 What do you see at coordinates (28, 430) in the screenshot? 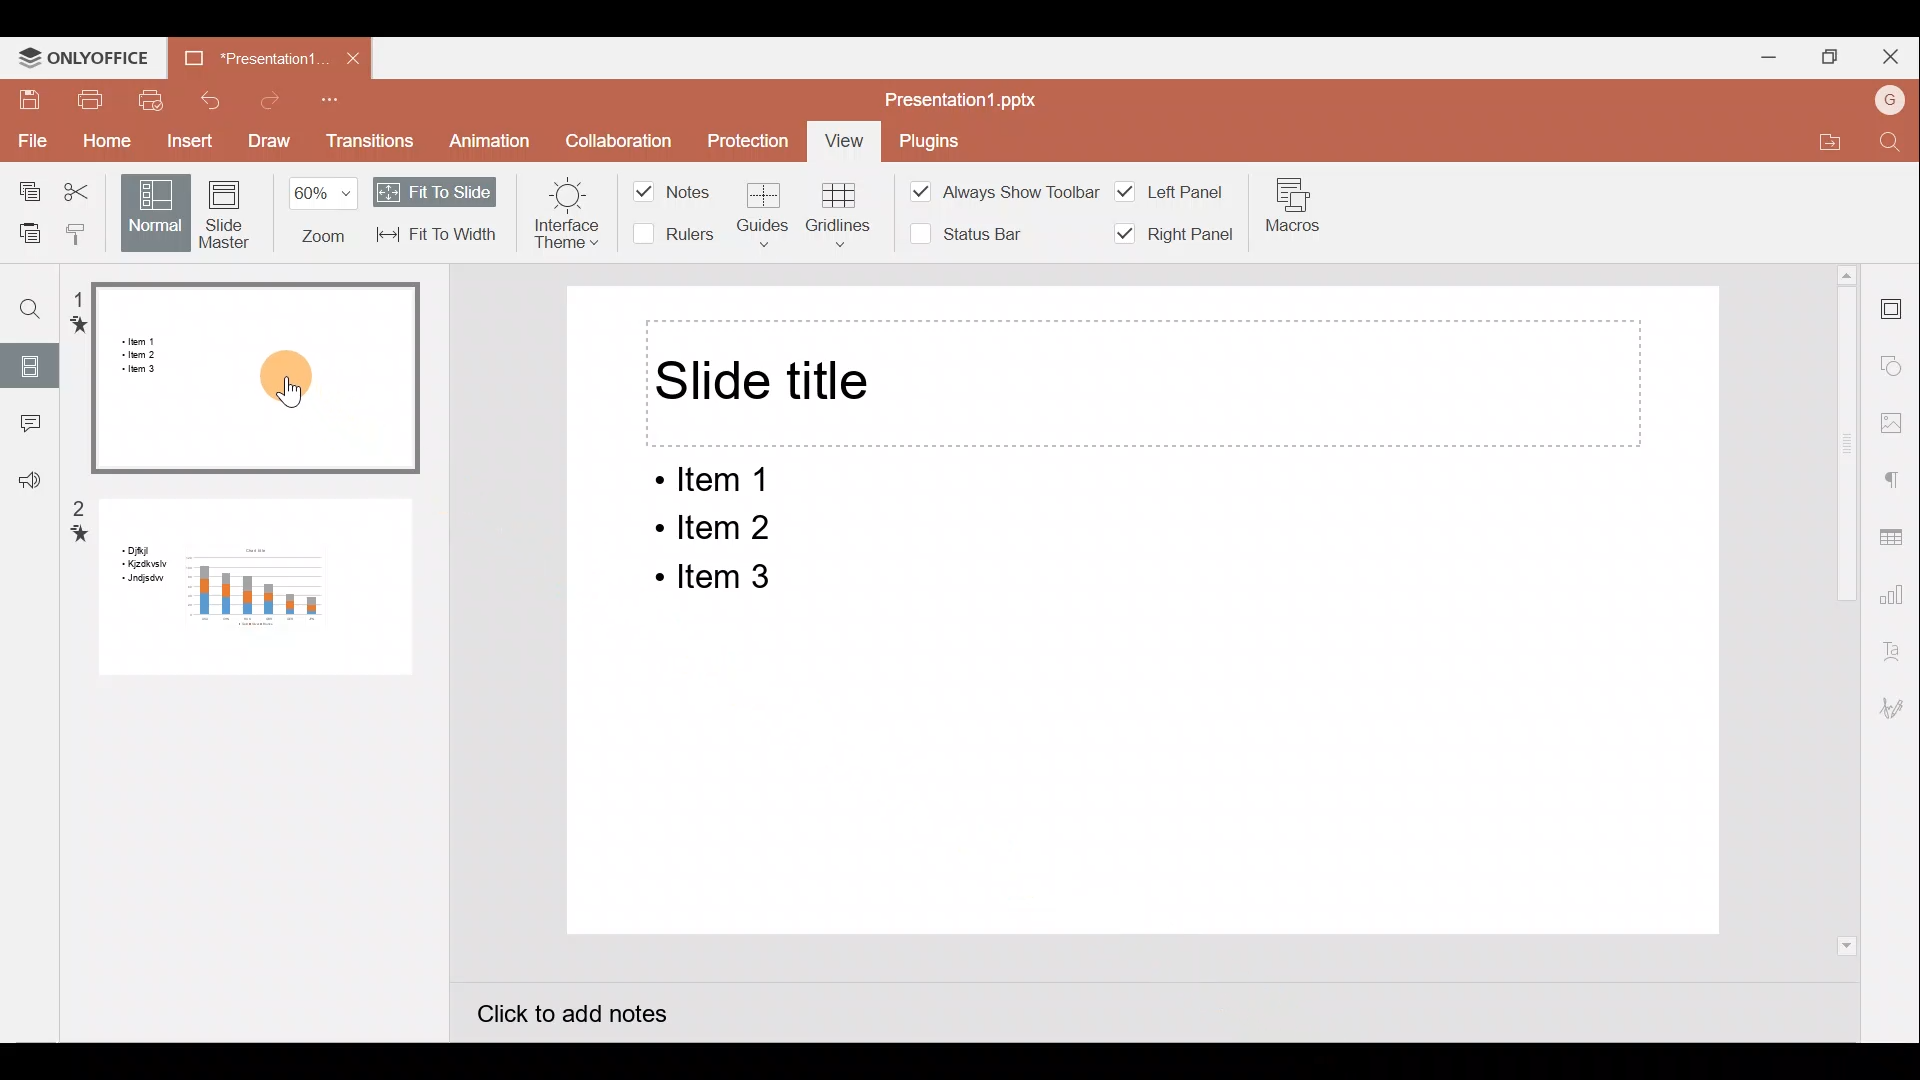
I see `Comments` at bounding box center [28, 430].